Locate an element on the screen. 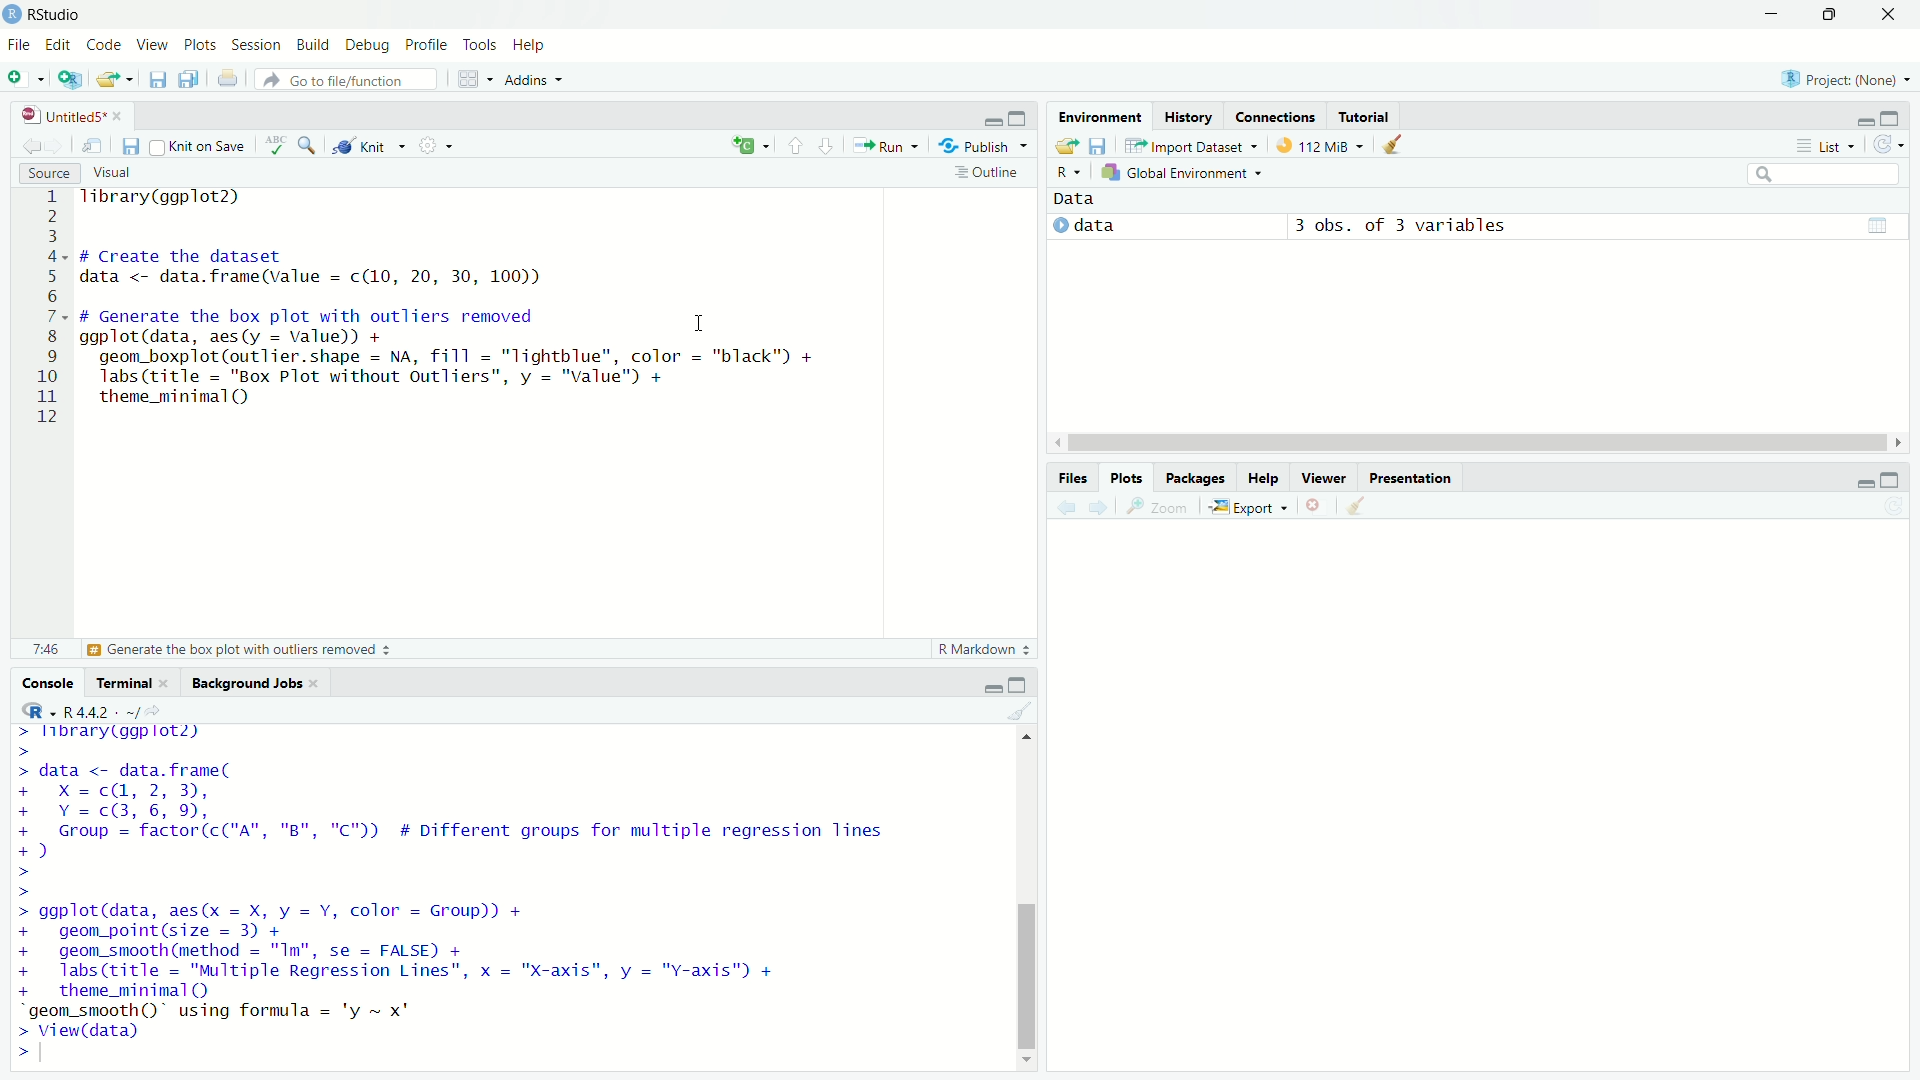  Terminal is located at coordinates (126, 684).